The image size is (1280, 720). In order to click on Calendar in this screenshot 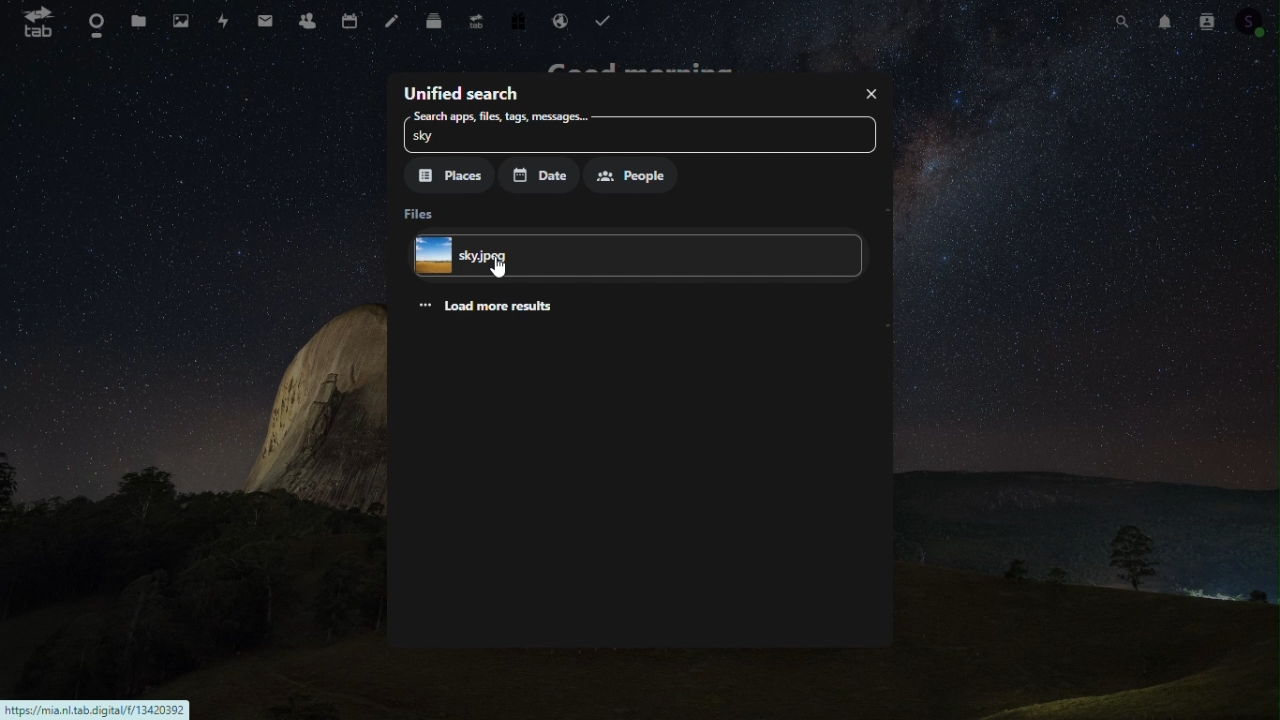, I will do `click(349, 18)`.